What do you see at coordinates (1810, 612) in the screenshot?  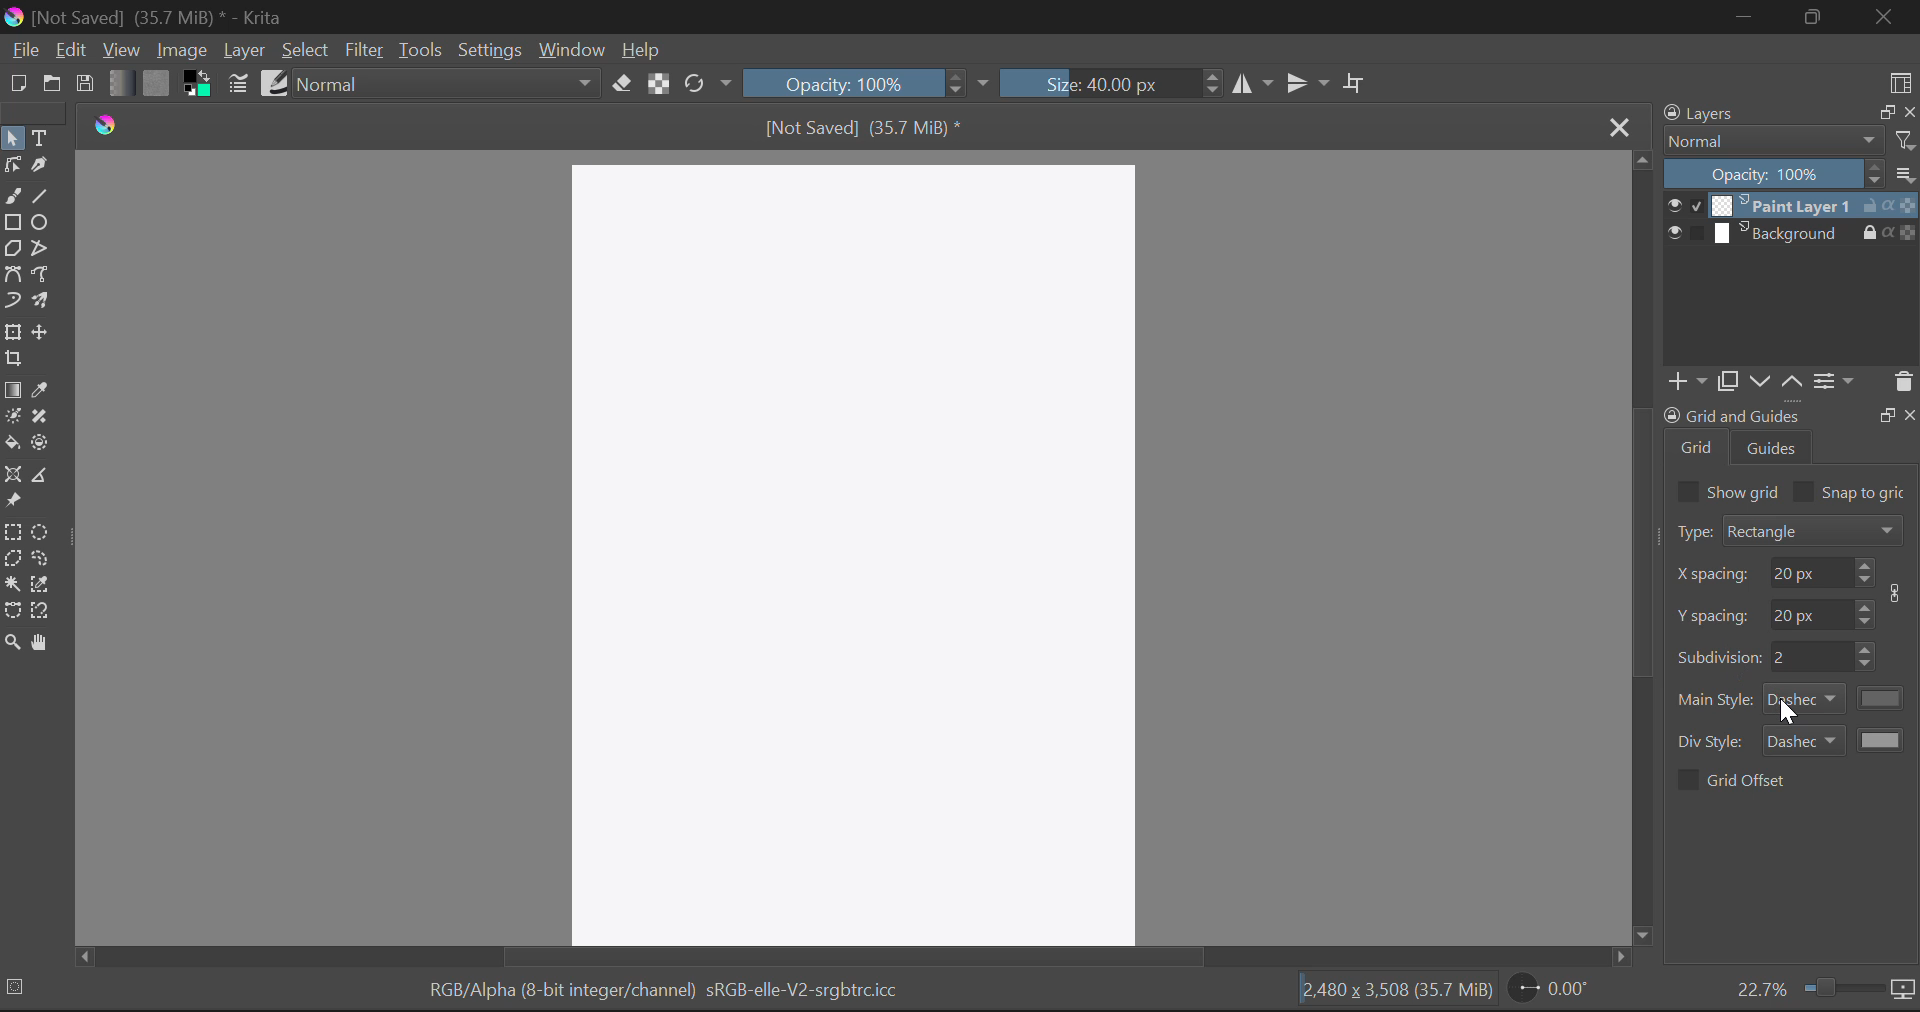 I see `spacing y` at bounding box center [1810, 612].